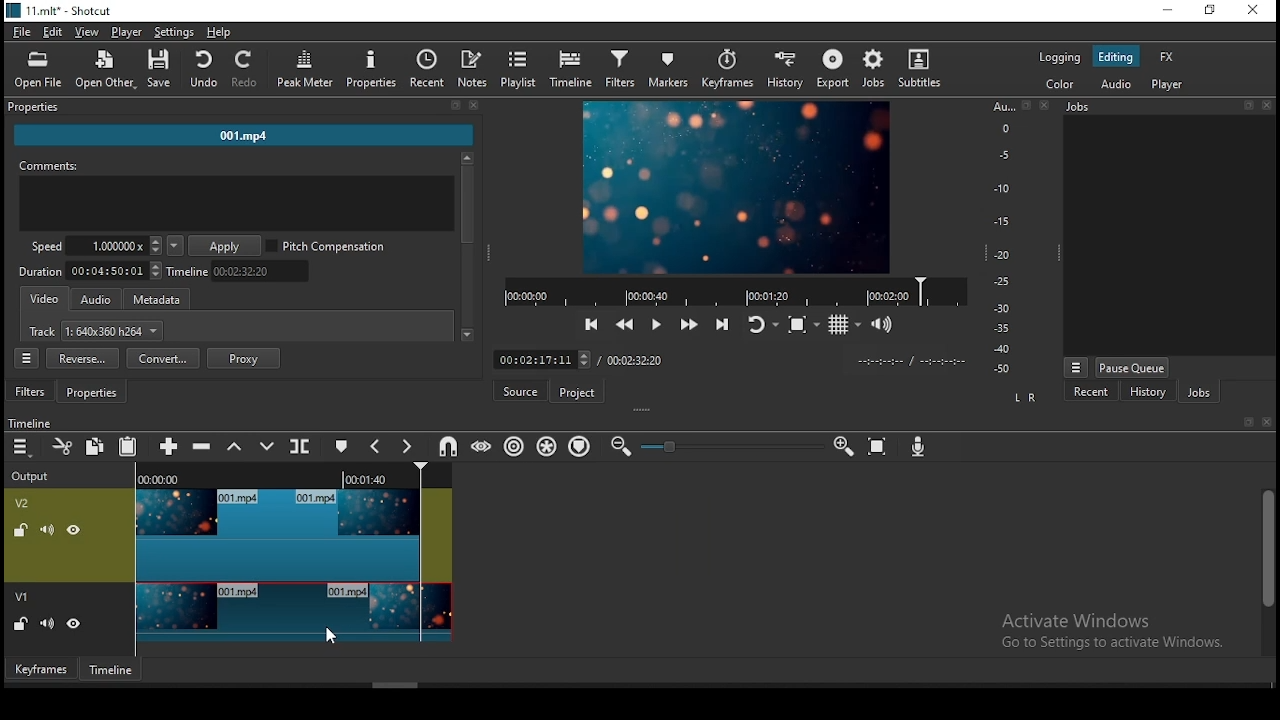 The height and width of the screenshot is (720, 1280). What do you see at coordinates (59, 10) in the screenshot?
I see `11.mlt* . Shotcut` at bounding box center [59, 10].